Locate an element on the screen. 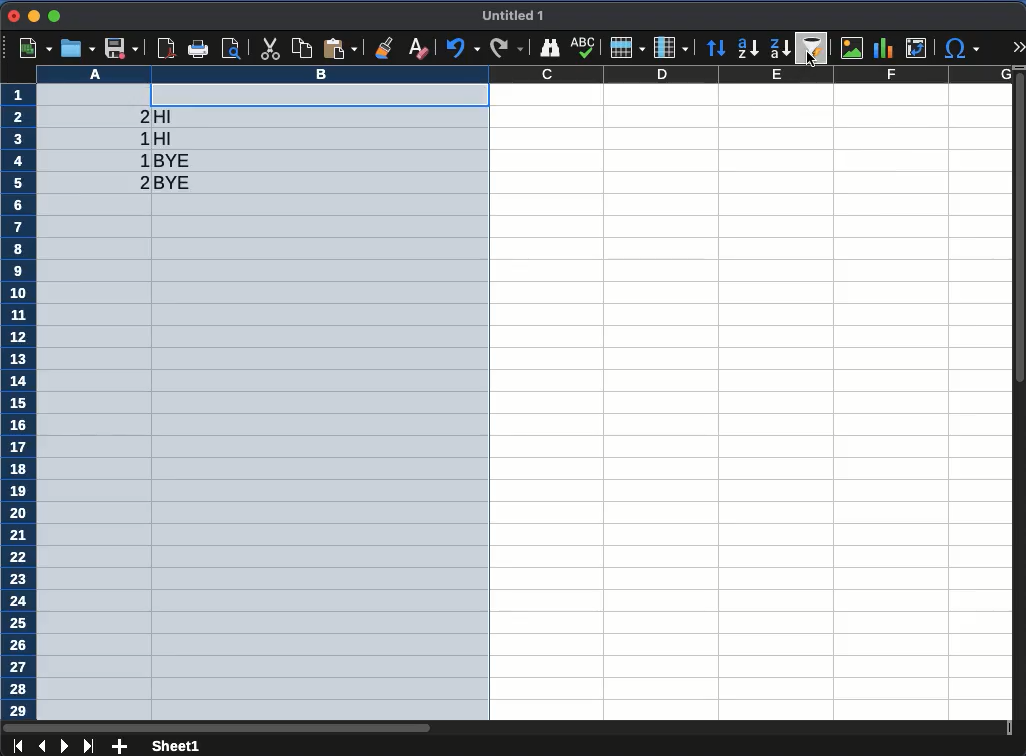  1 is located at coordinates (139, 138).